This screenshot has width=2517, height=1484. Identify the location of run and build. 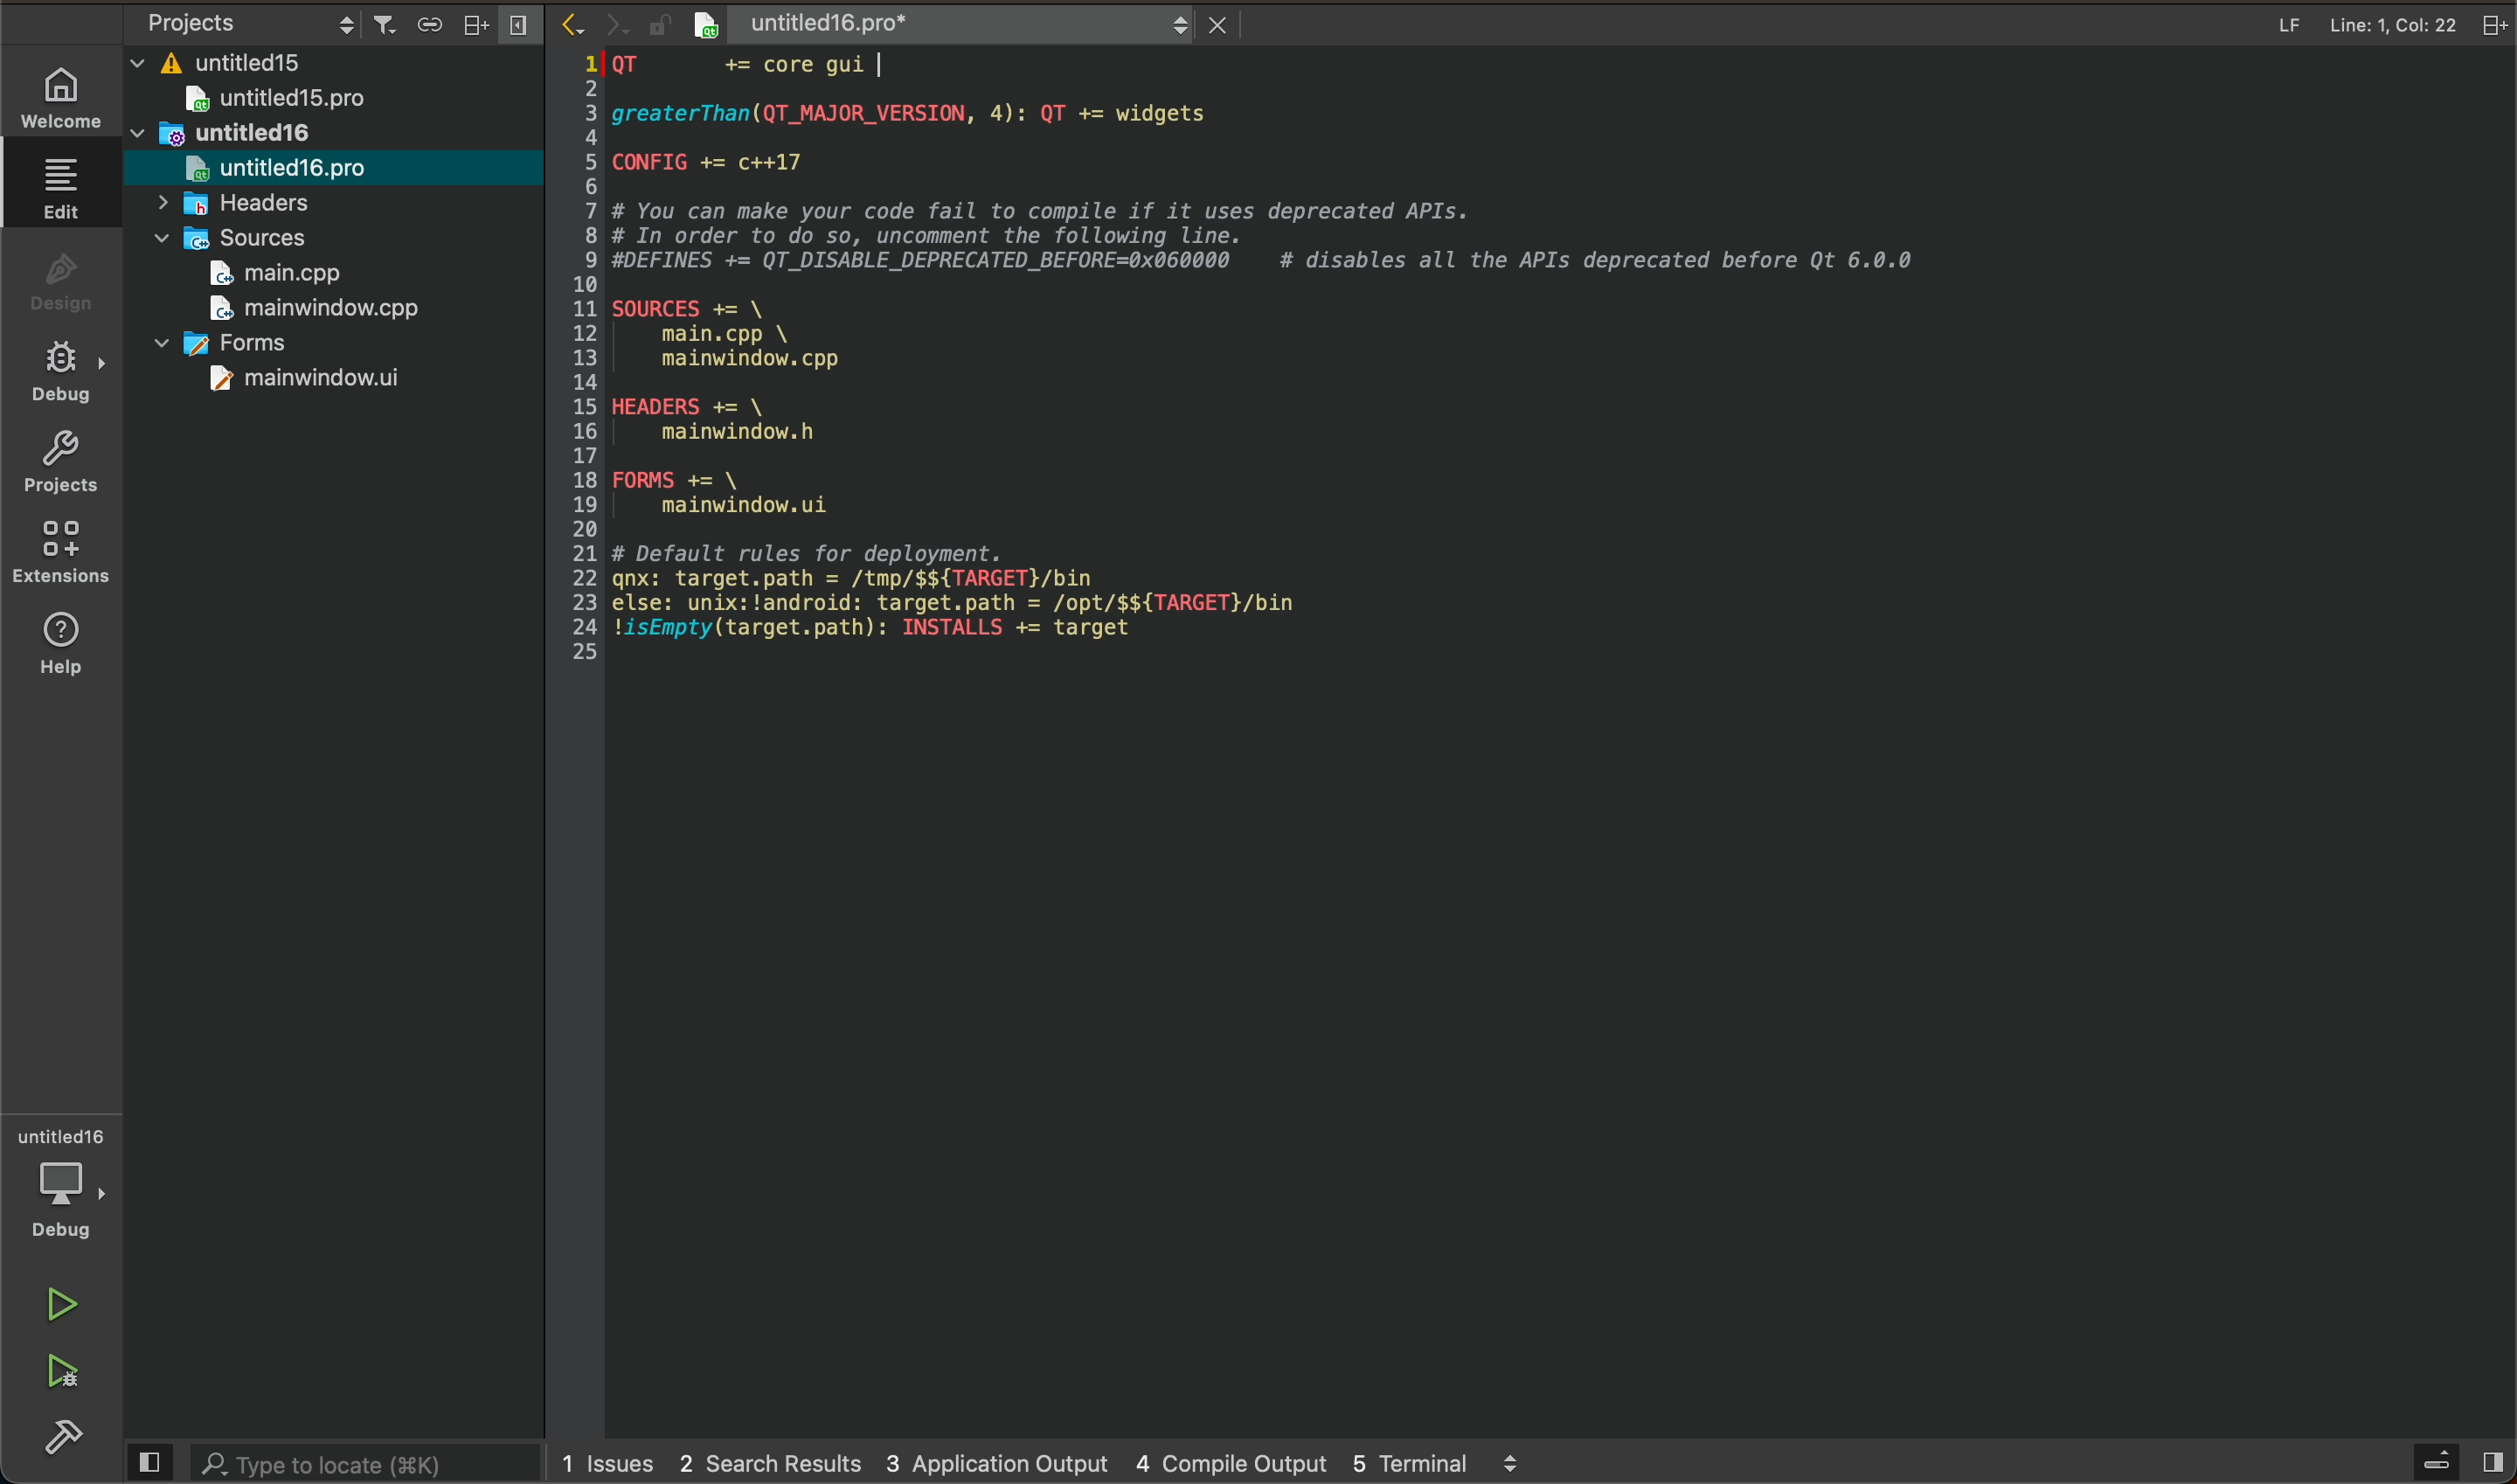
(62, 1372).